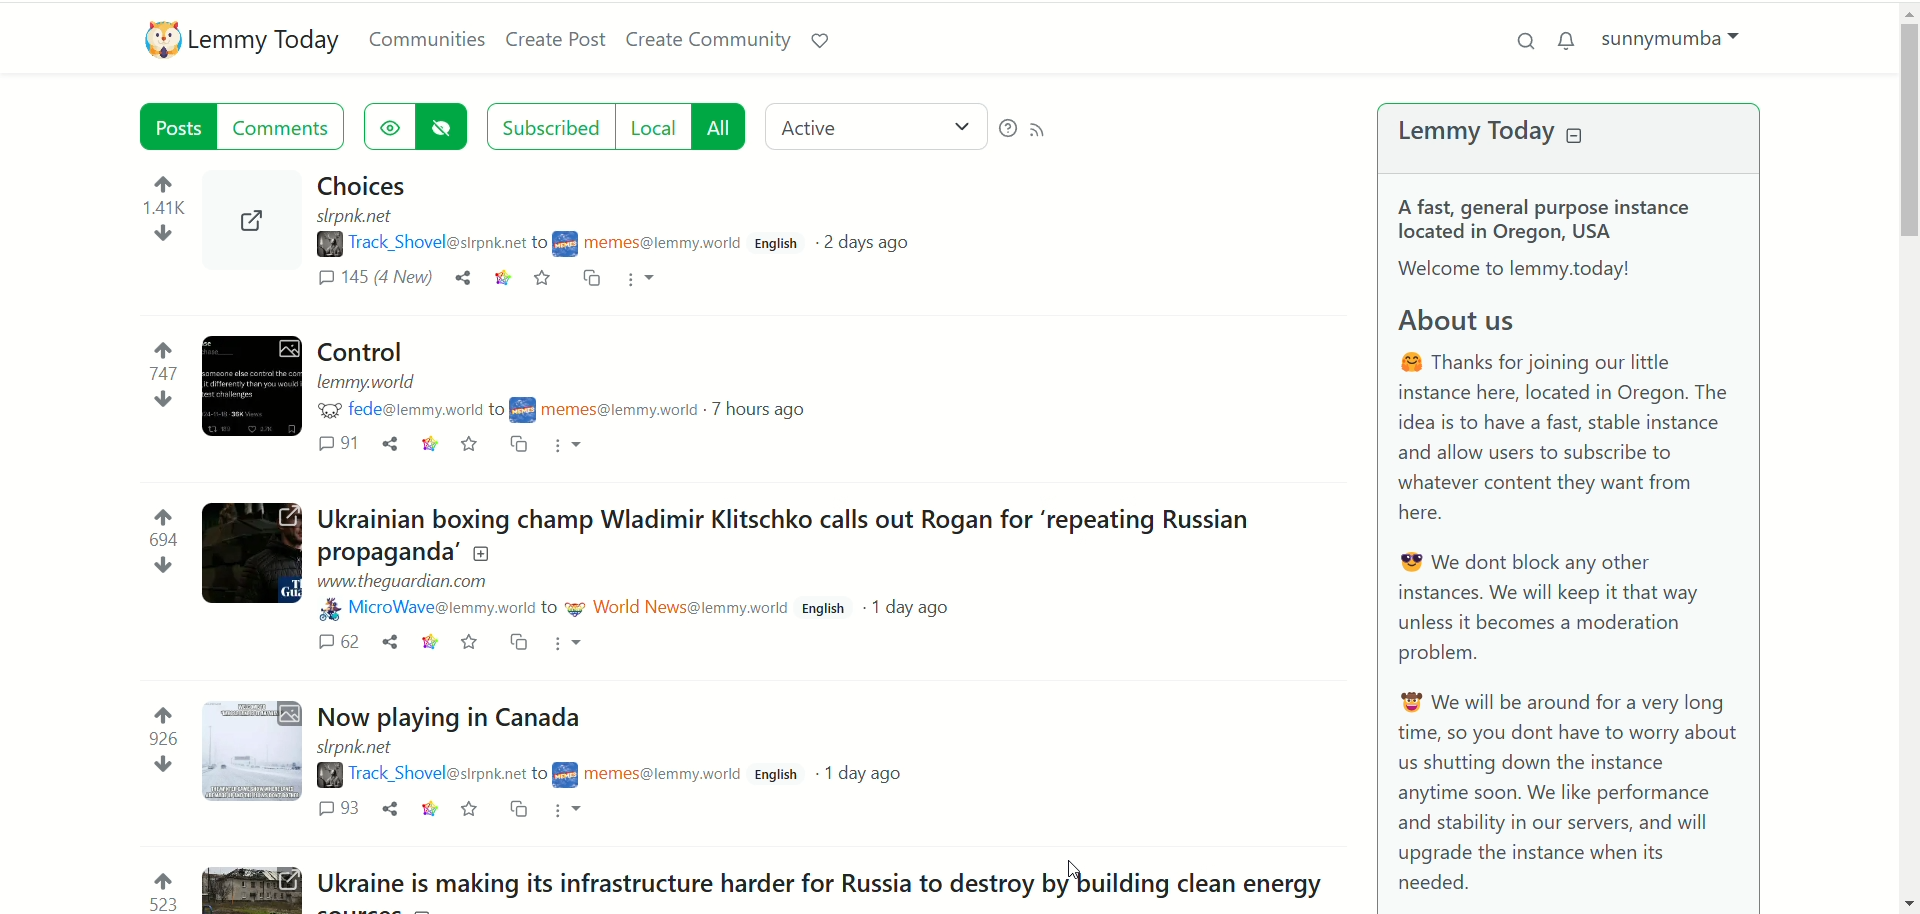 The width and height of the screenshot is (1920, 914). Describe the element at coordinates (545, 280) in the screenshot. I see `save` at that location.